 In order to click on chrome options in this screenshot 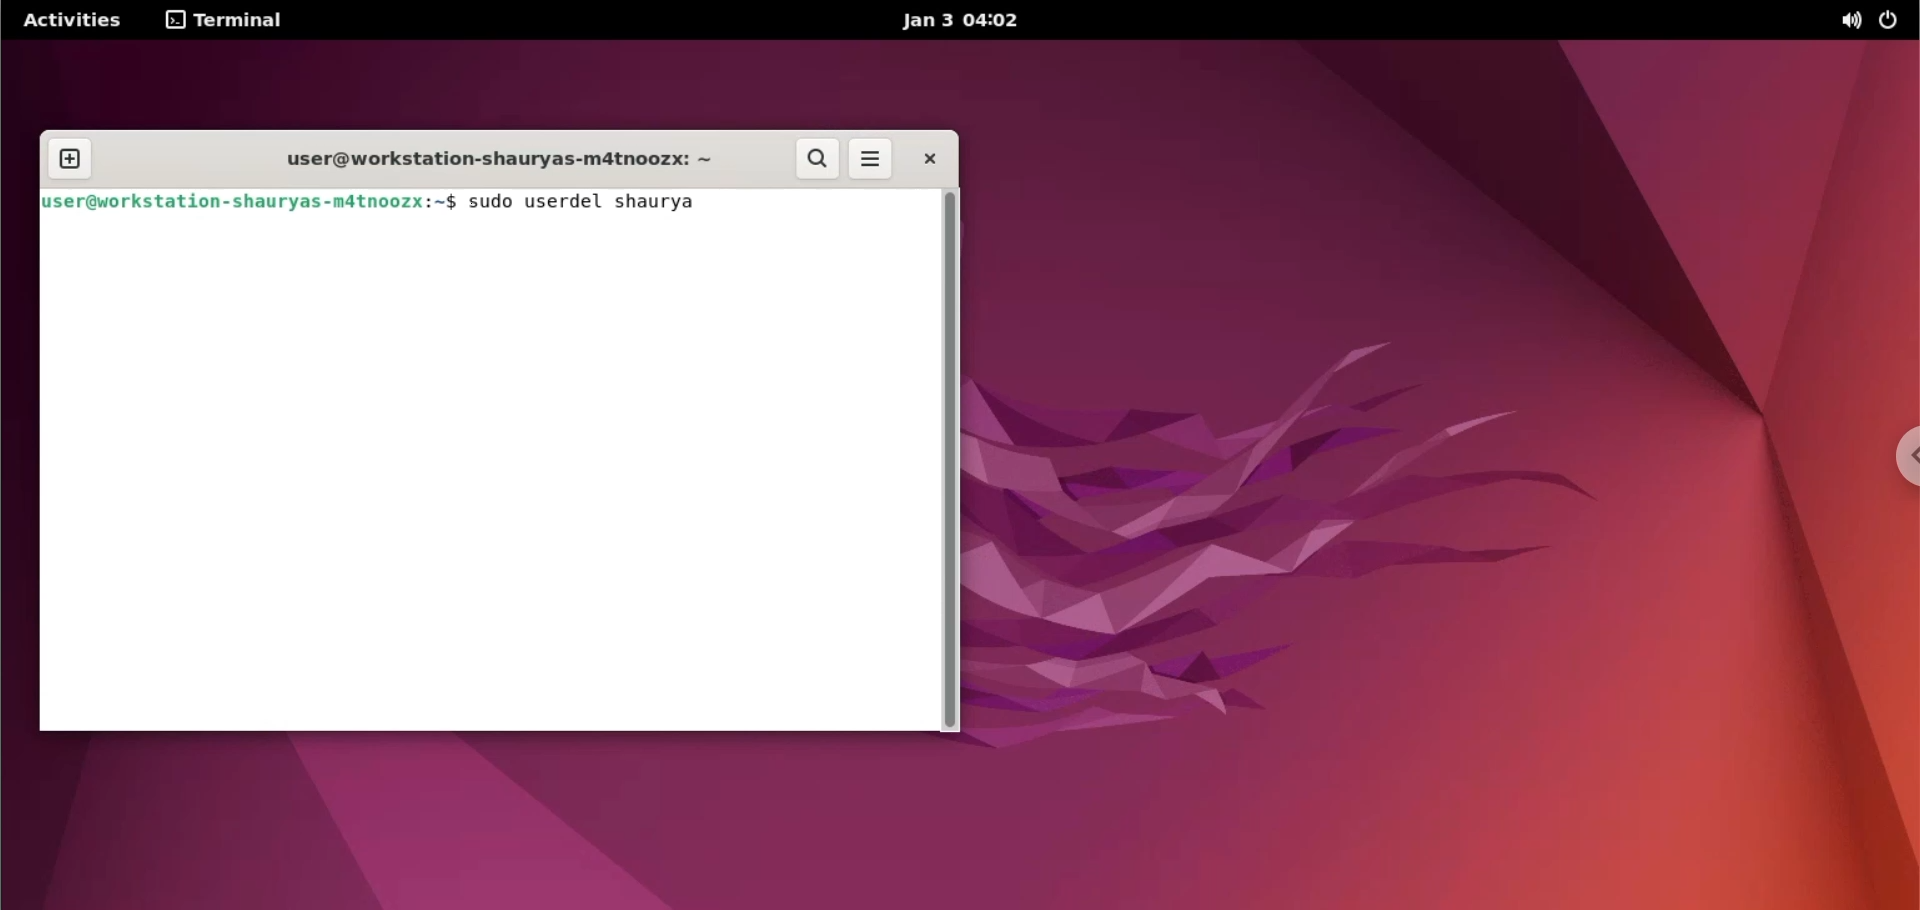, I will do `click(1890, 452)`.